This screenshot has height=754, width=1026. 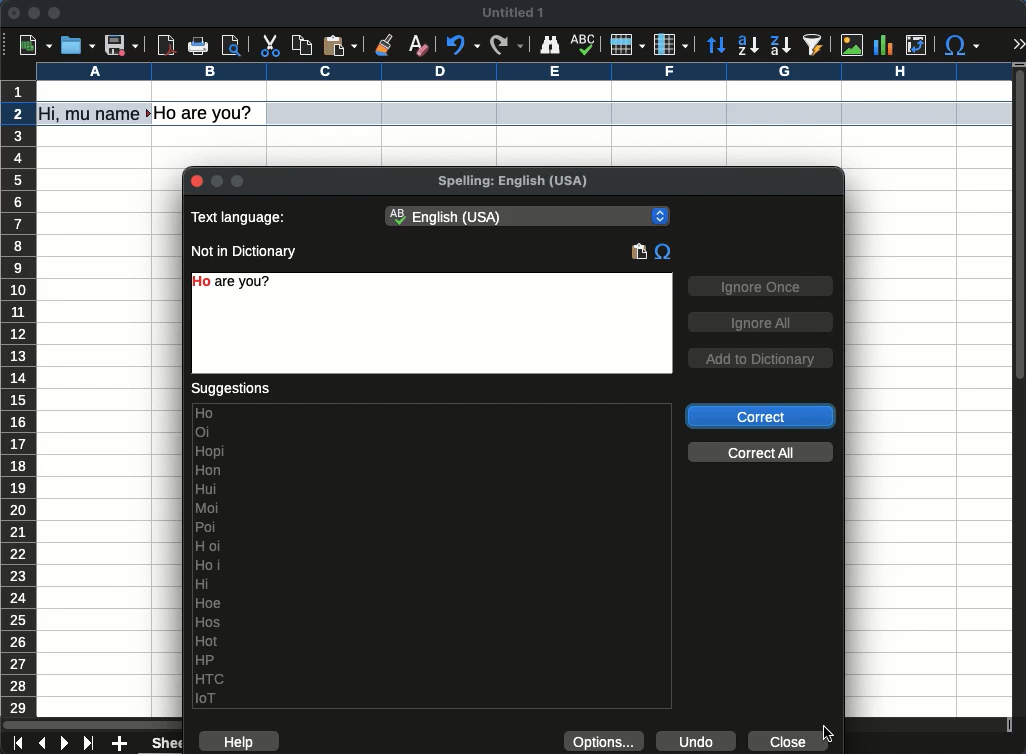 I want to click on add to dictionary, so click(x=760, y=358).